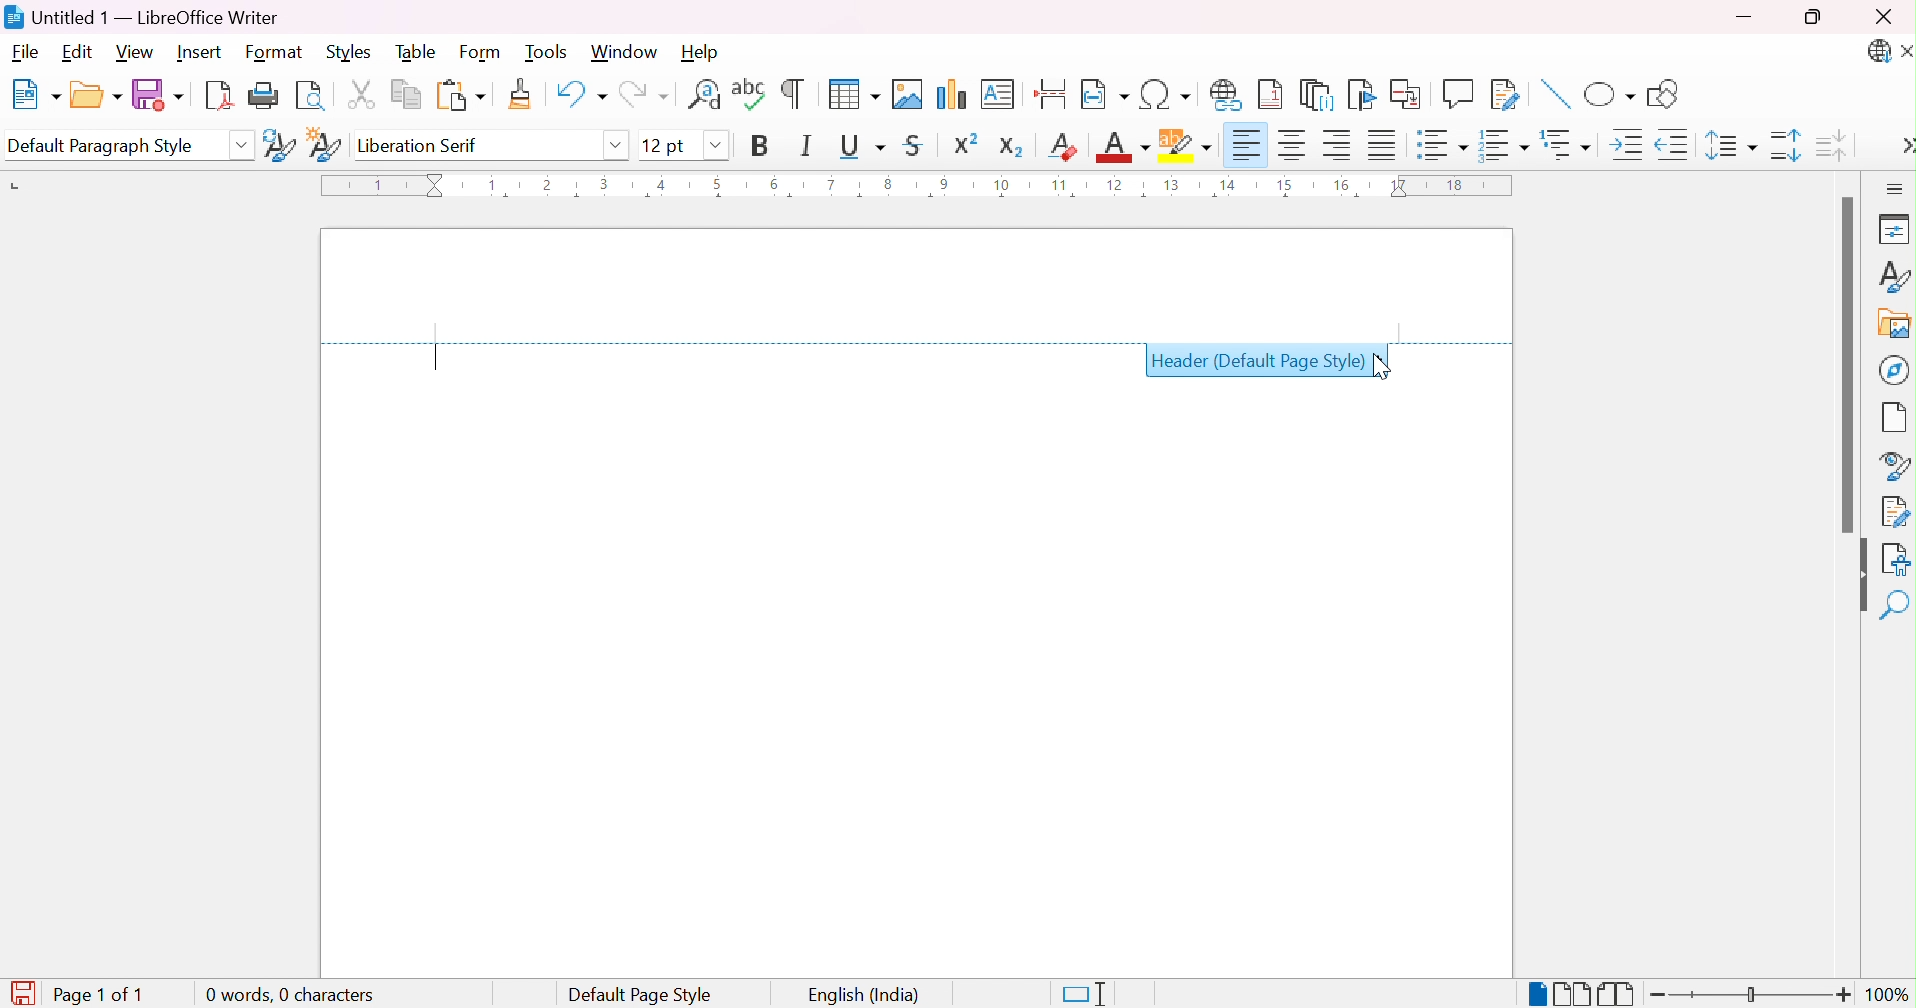 The image size is (1916, 1008). What do you see at coordinates (1751, 994) in the screenshot?
I see `Slider` at bounding box center [1751, 994].